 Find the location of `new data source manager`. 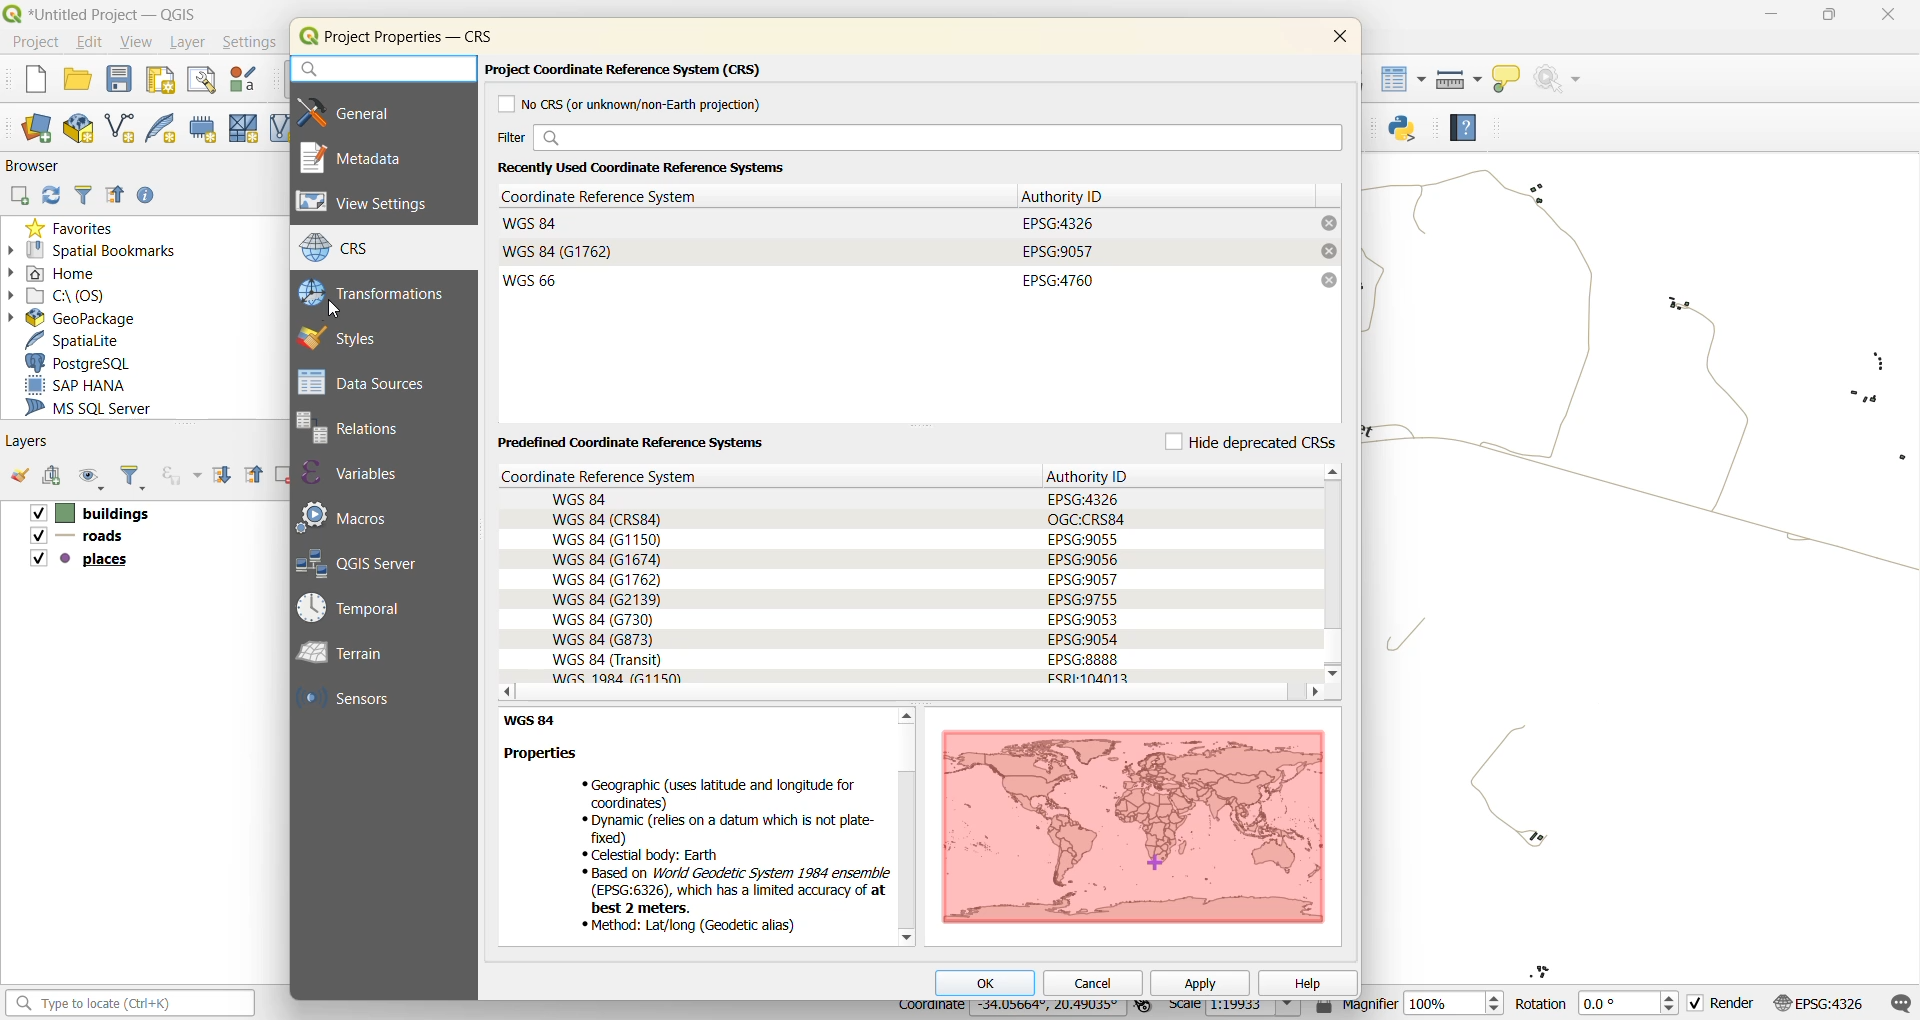

new data source manager is located at coordinates (42, 130).